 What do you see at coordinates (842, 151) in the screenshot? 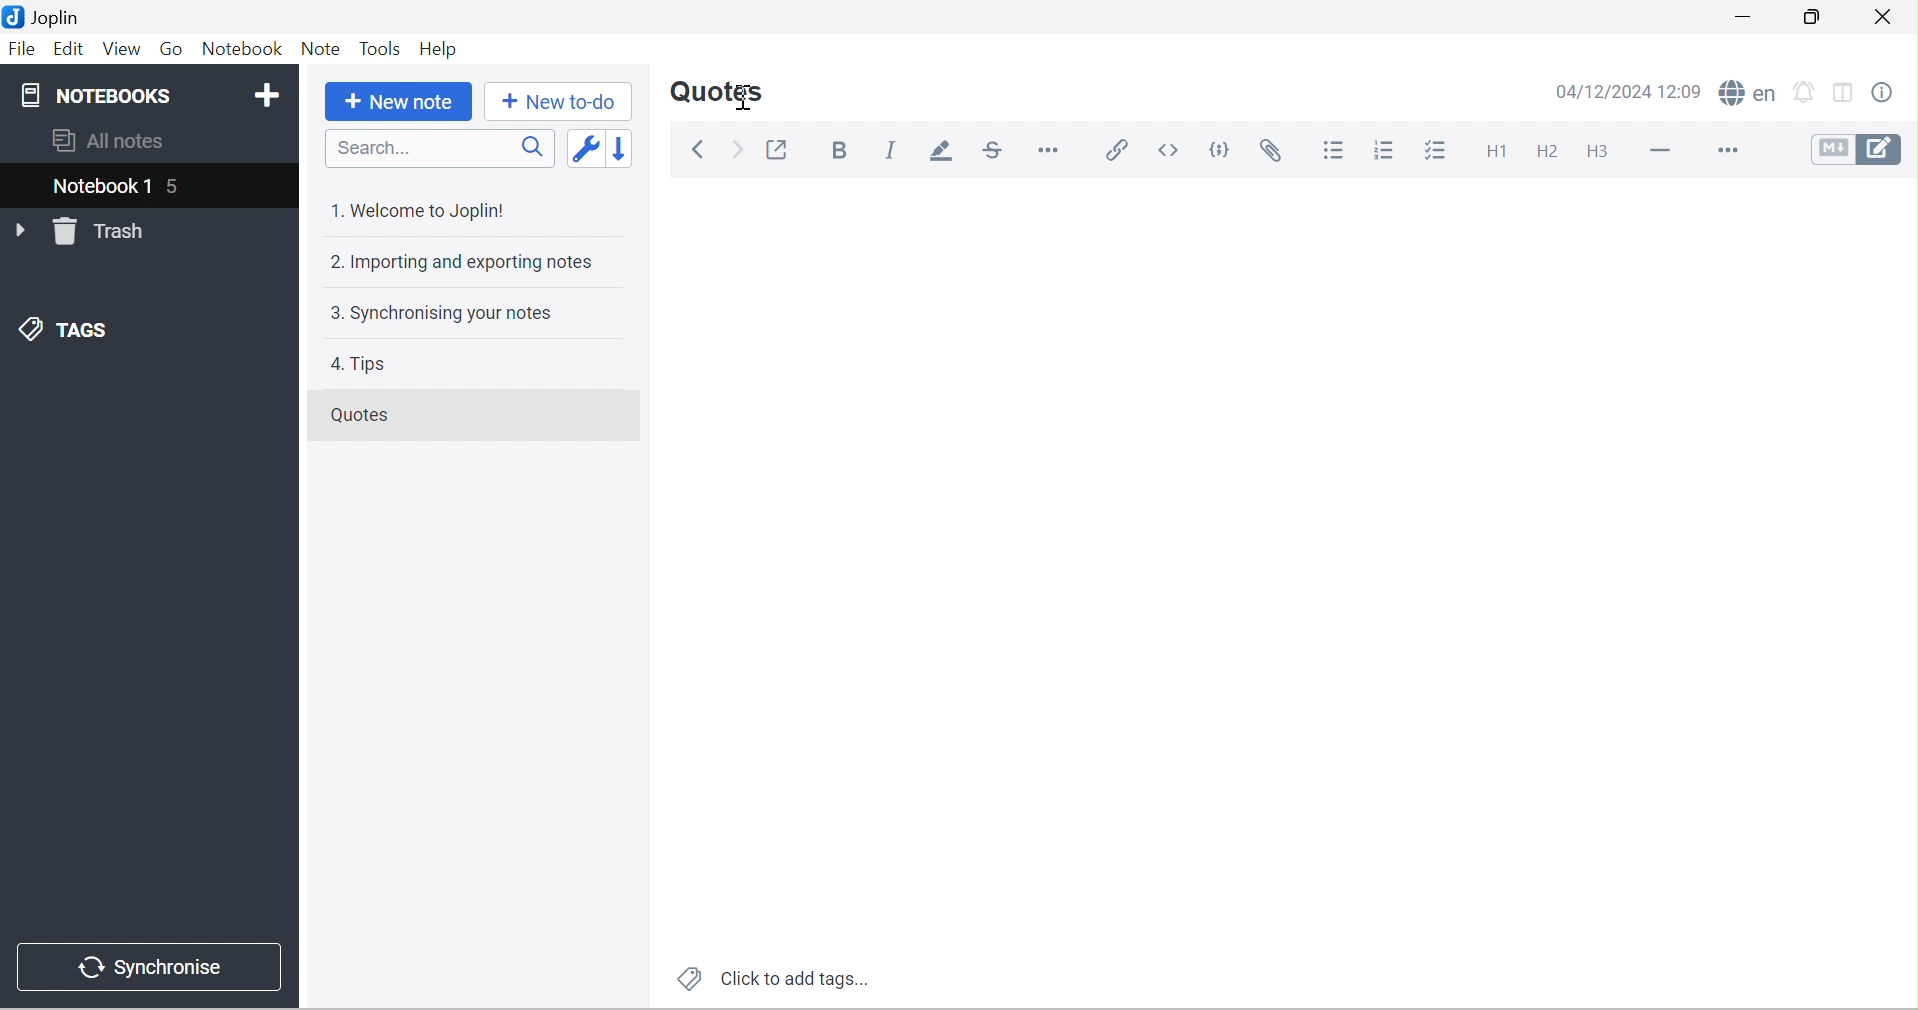
I see `Bold` at bounding box center [842, 151].